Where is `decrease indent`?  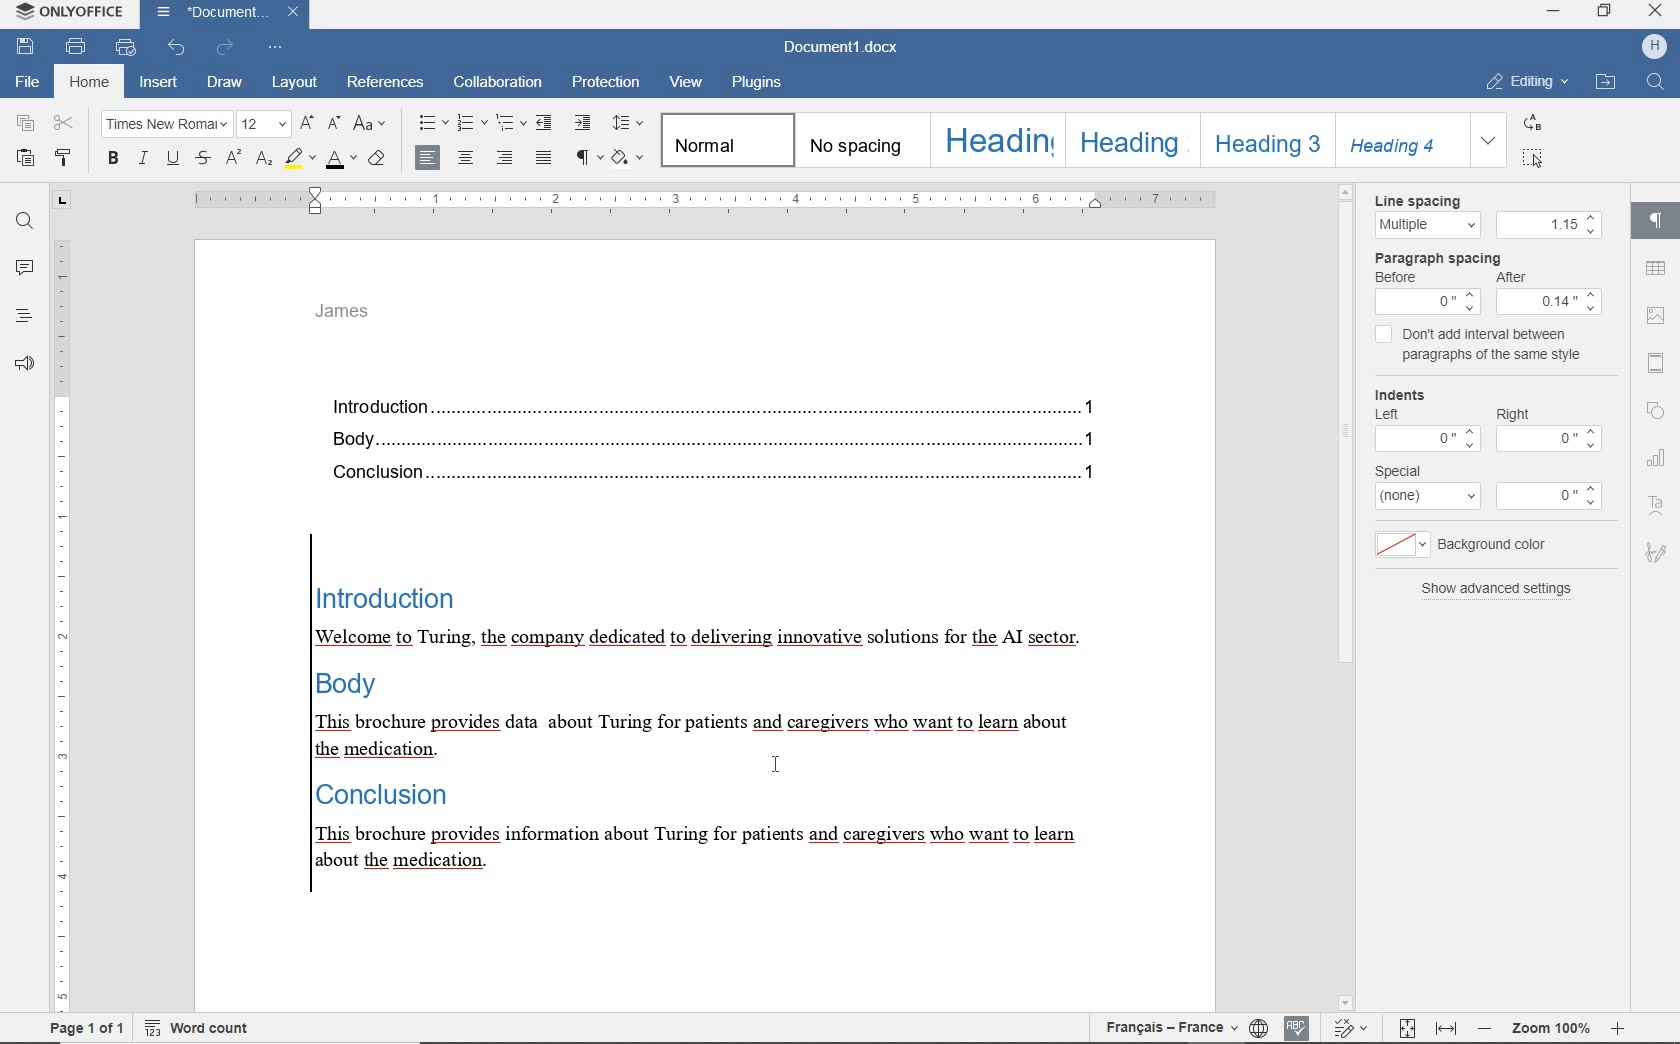 decrease indent is located at coordinates (545, 123).